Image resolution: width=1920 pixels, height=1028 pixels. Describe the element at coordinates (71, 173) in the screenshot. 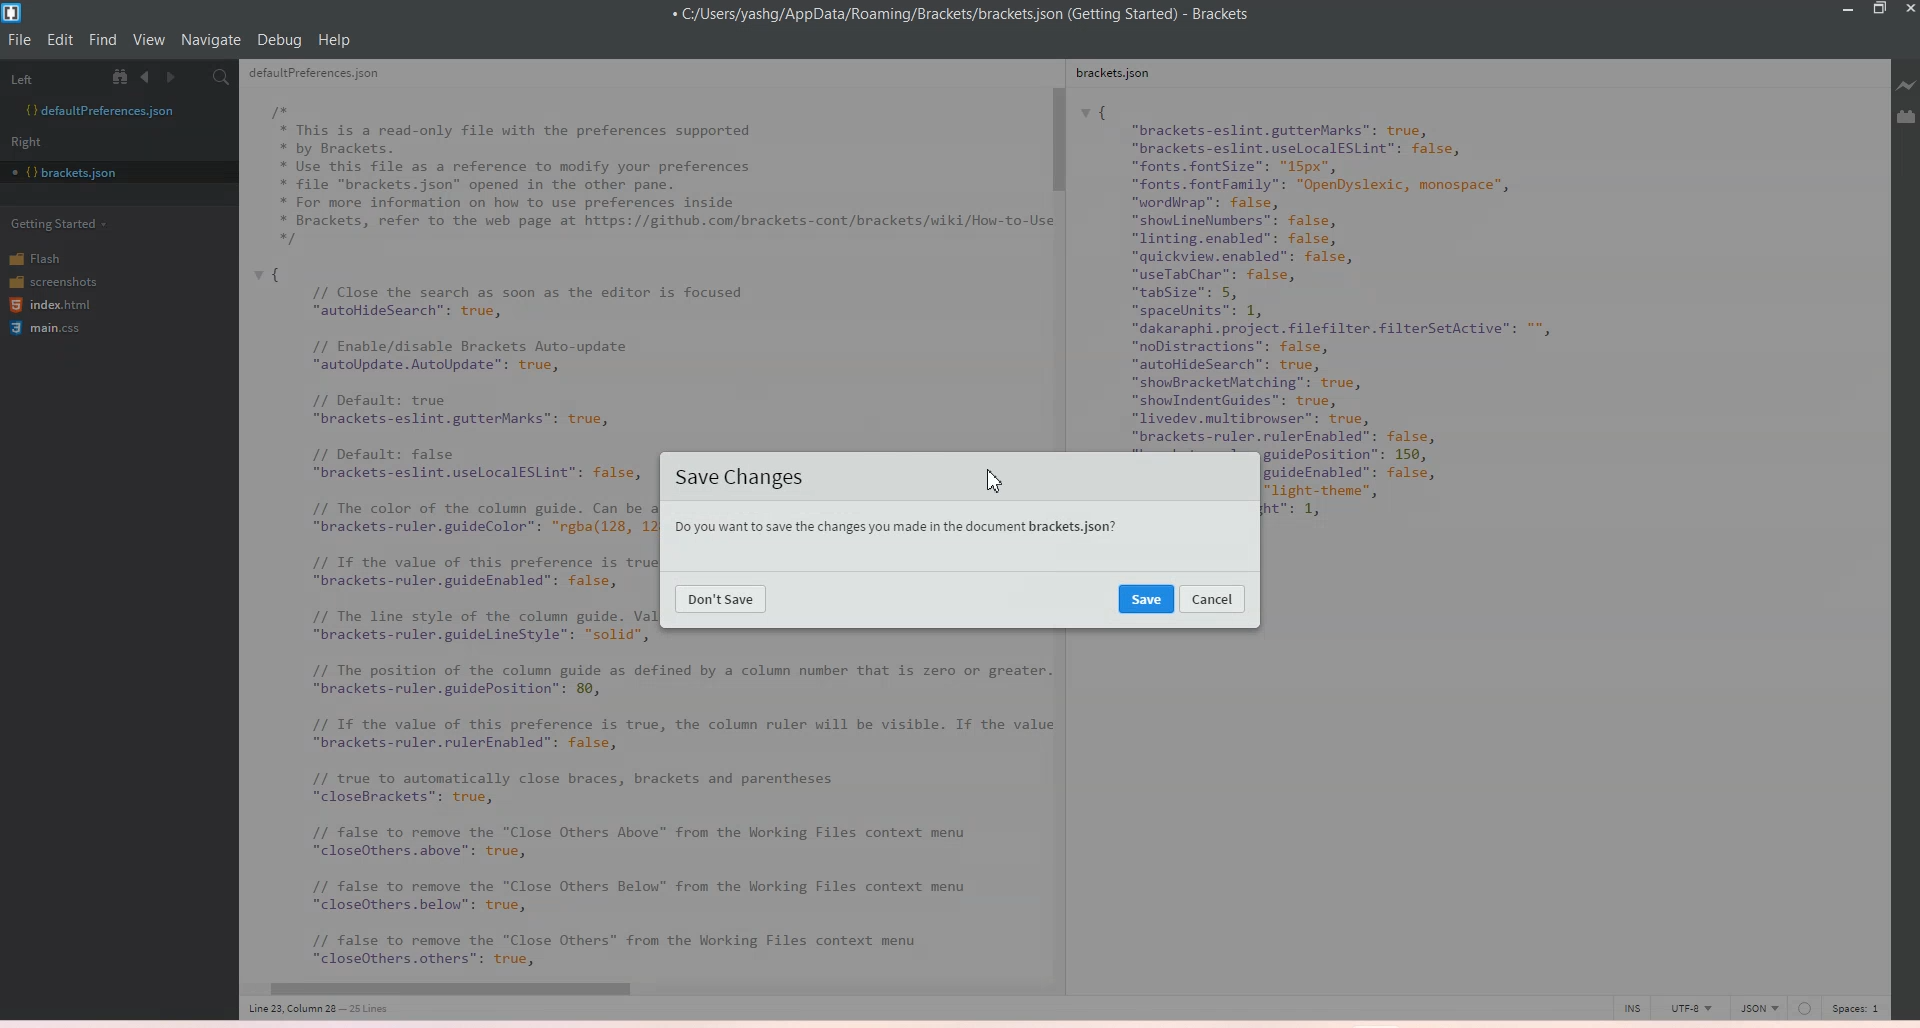

I see `Bracket.json` at that location.